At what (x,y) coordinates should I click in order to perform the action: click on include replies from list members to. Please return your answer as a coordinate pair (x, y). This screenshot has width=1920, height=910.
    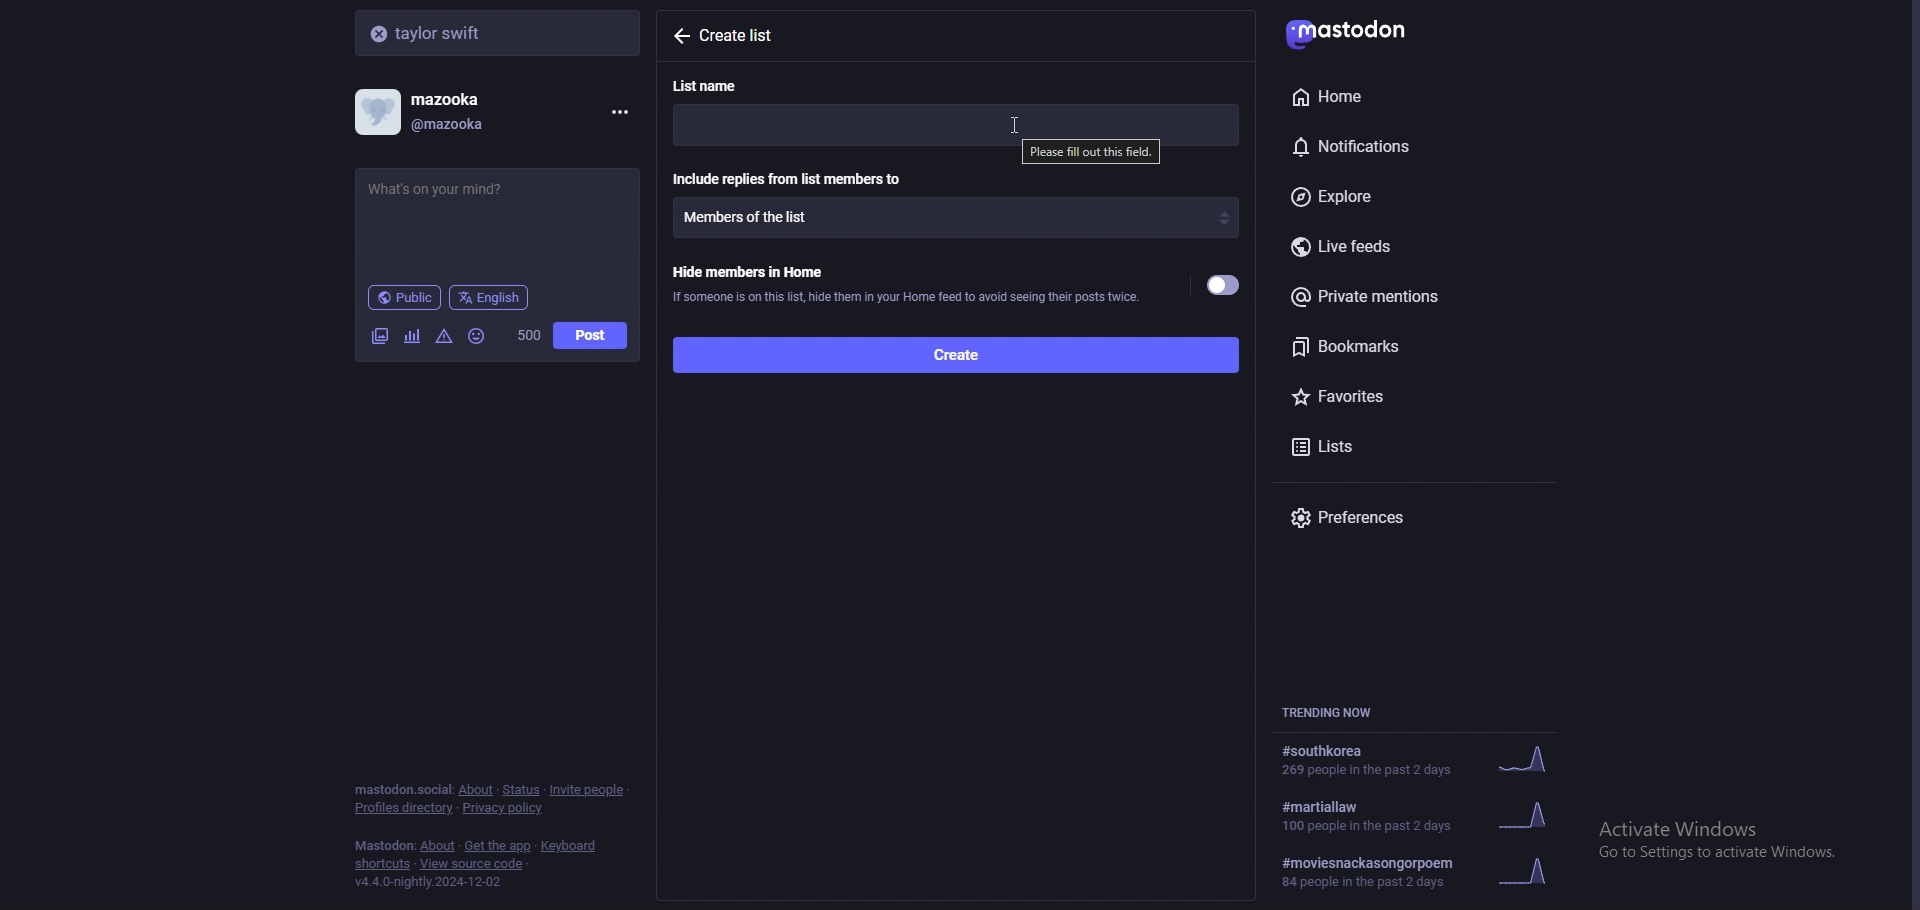
    Looking at the image, I should click on (791, 178).